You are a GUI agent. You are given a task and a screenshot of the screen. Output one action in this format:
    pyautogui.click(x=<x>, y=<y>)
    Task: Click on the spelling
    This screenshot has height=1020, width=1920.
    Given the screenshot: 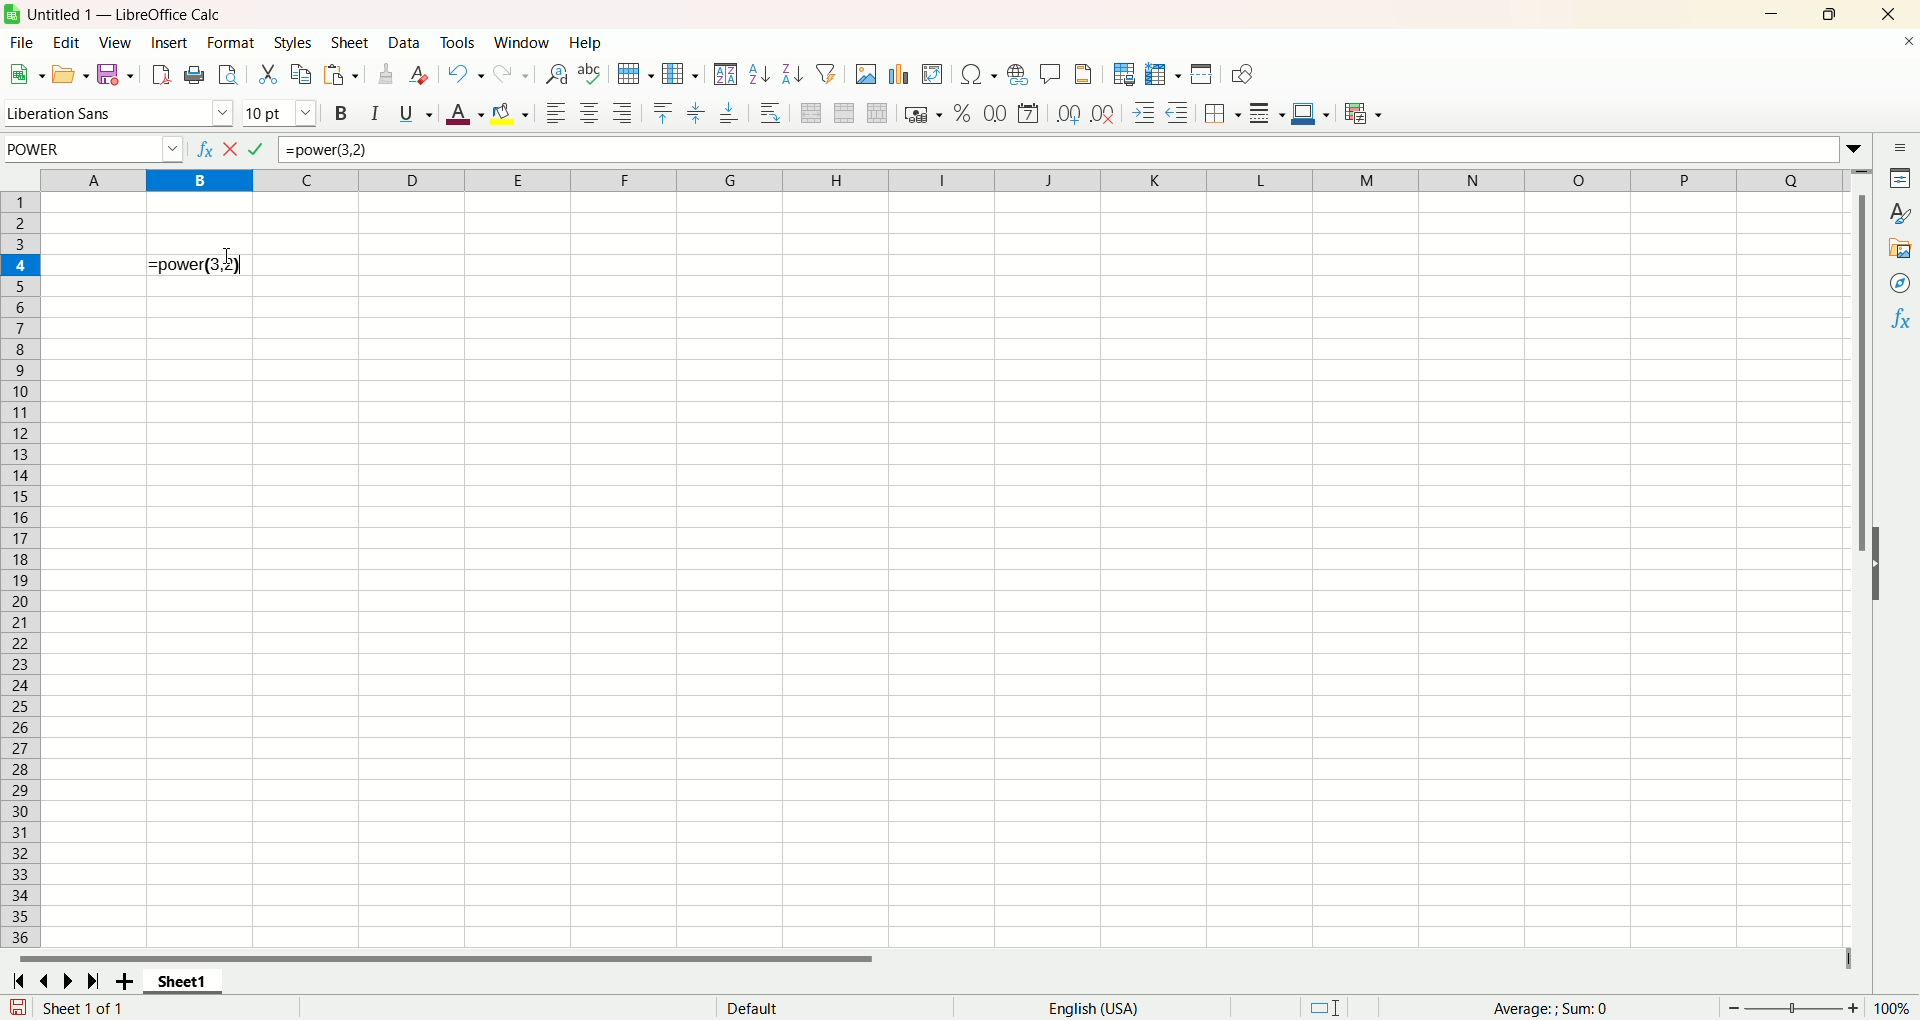 What is the action you would take?
    pyautogui.click(x=589, y=75)
    